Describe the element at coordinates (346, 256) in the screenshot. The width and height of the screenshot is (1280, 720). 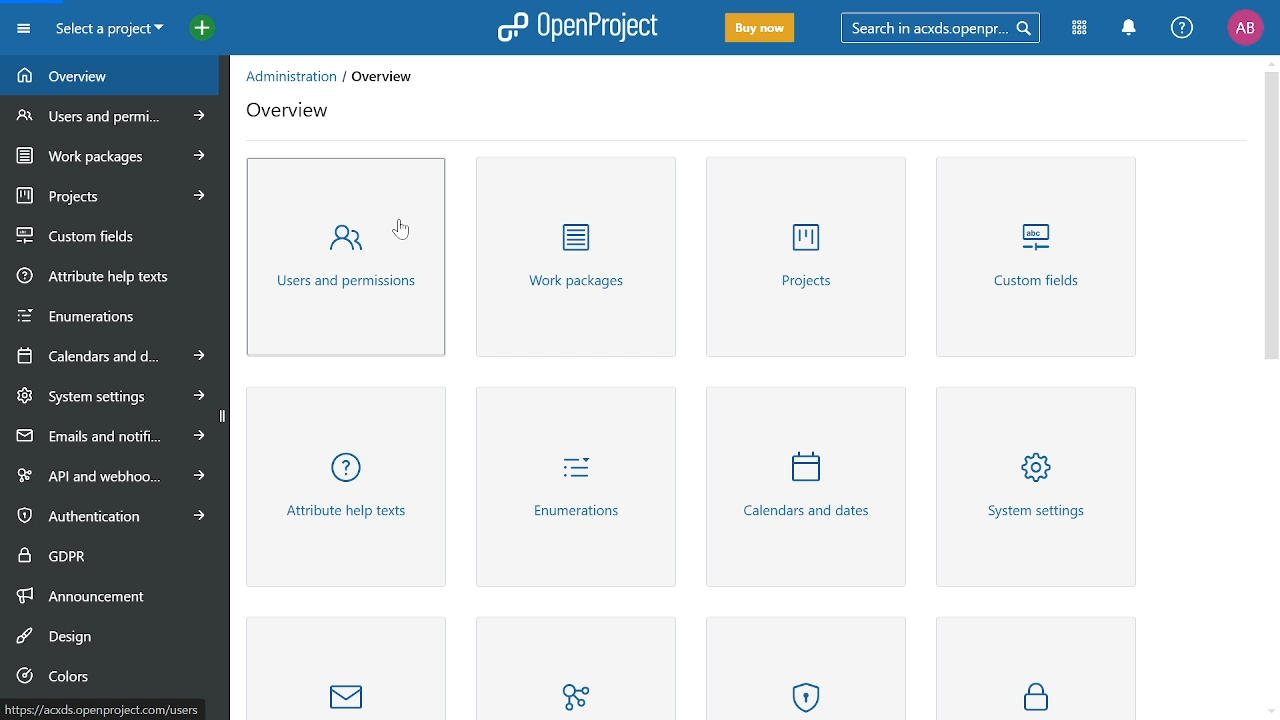
I see `Users and permissions` at that location.